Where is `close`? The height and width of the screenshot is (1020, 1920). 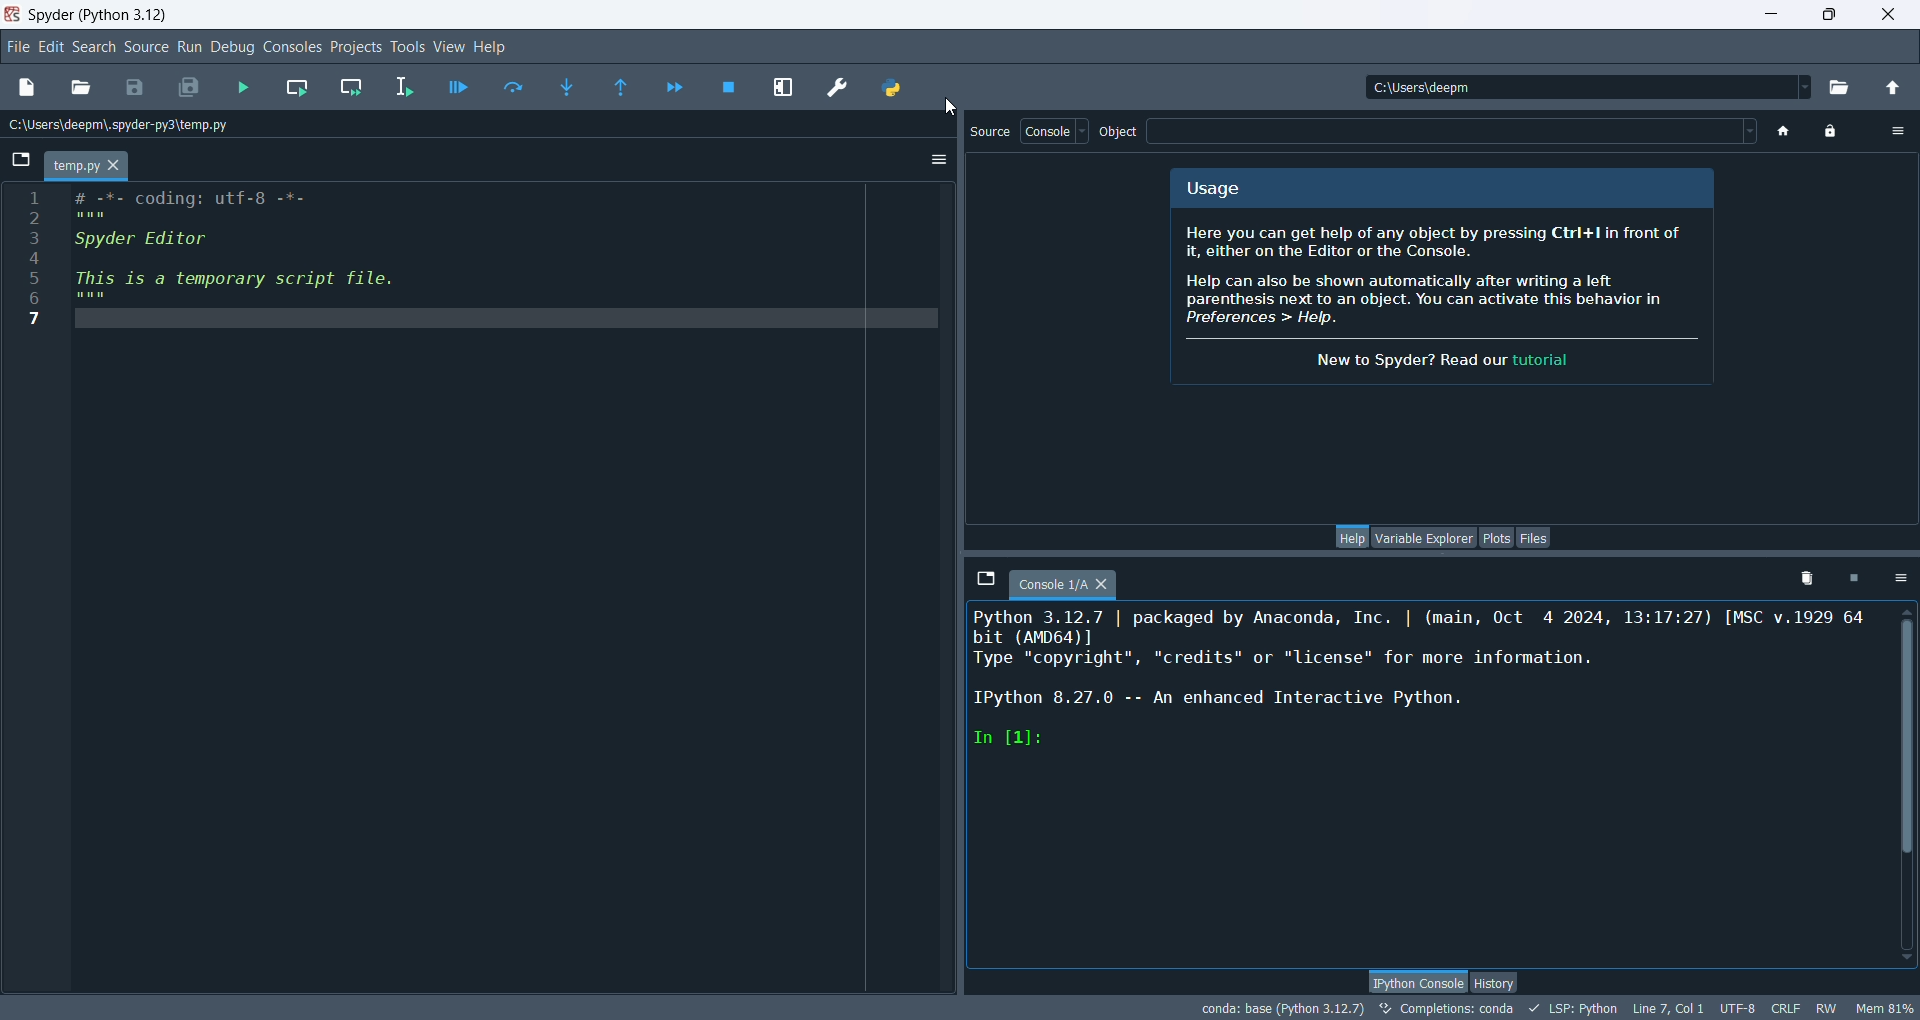
close is located at coordinates (1883, 17).